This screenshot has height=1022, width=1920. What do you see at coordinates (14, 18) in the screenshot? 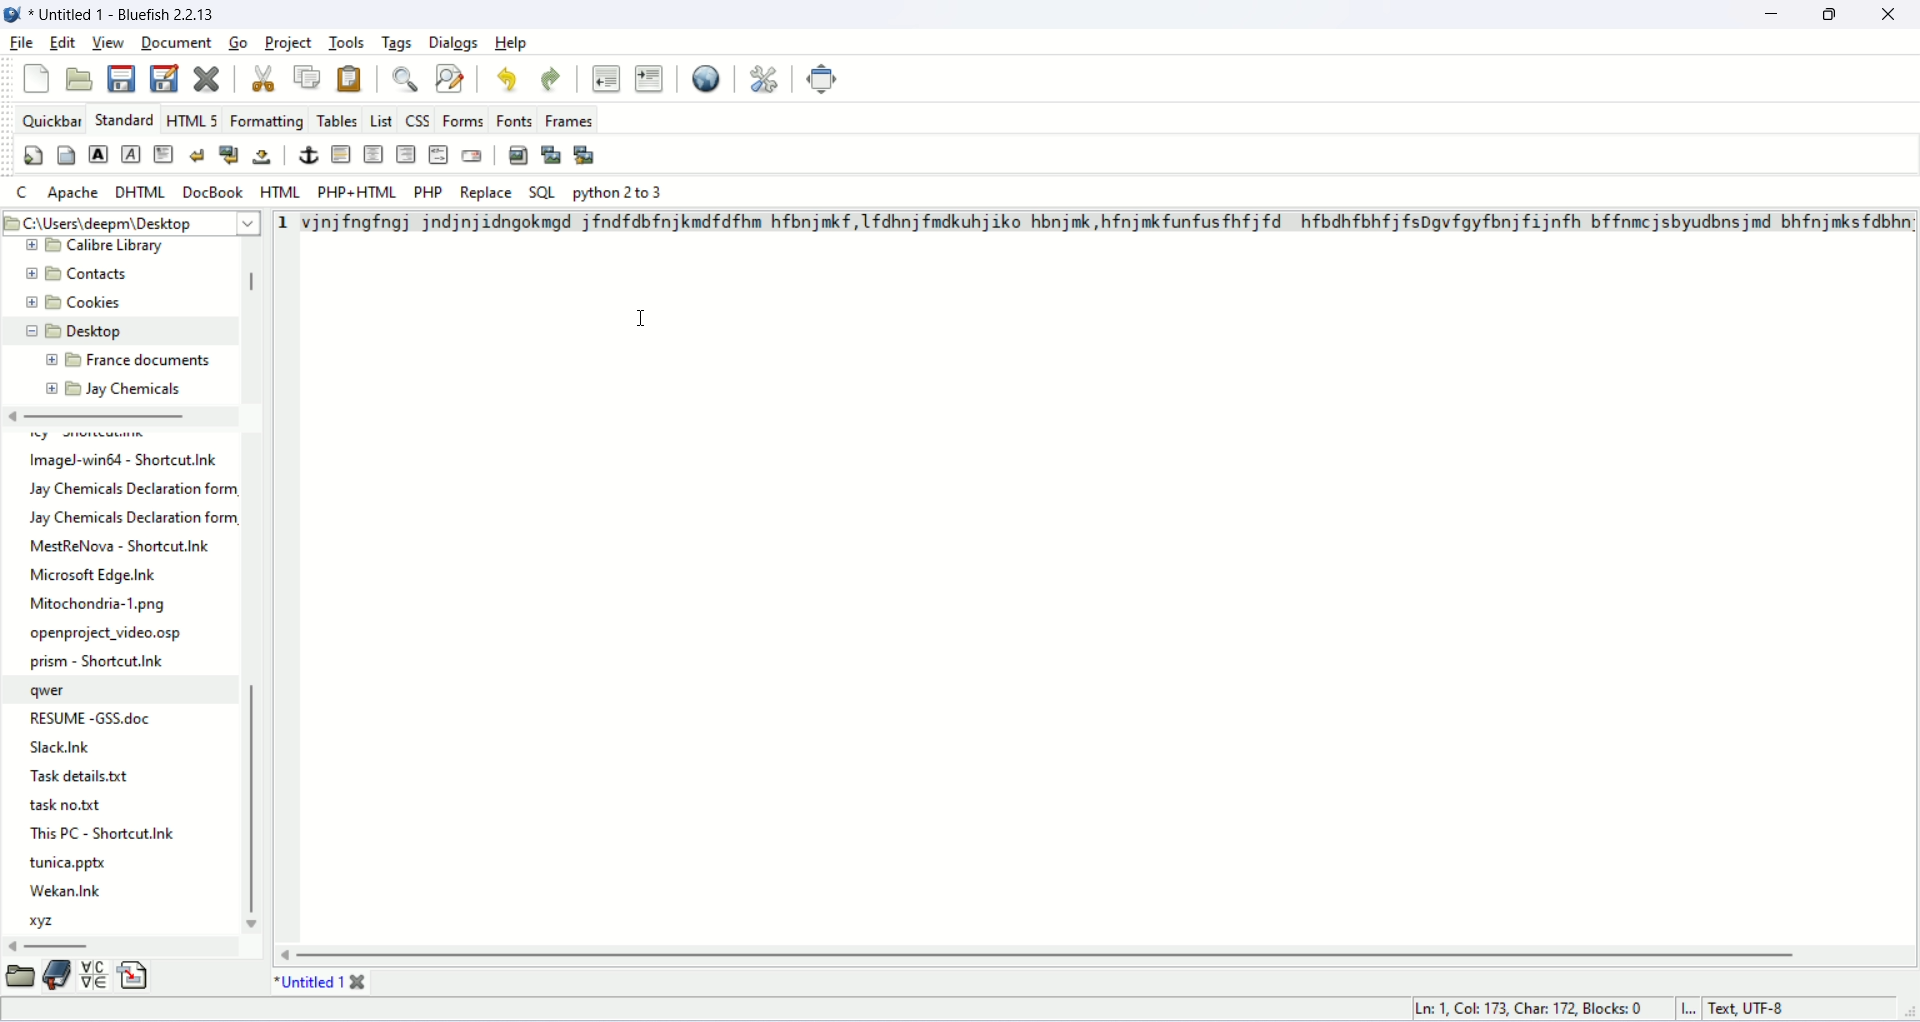
I see `logo` at bounding box center [14, 18].